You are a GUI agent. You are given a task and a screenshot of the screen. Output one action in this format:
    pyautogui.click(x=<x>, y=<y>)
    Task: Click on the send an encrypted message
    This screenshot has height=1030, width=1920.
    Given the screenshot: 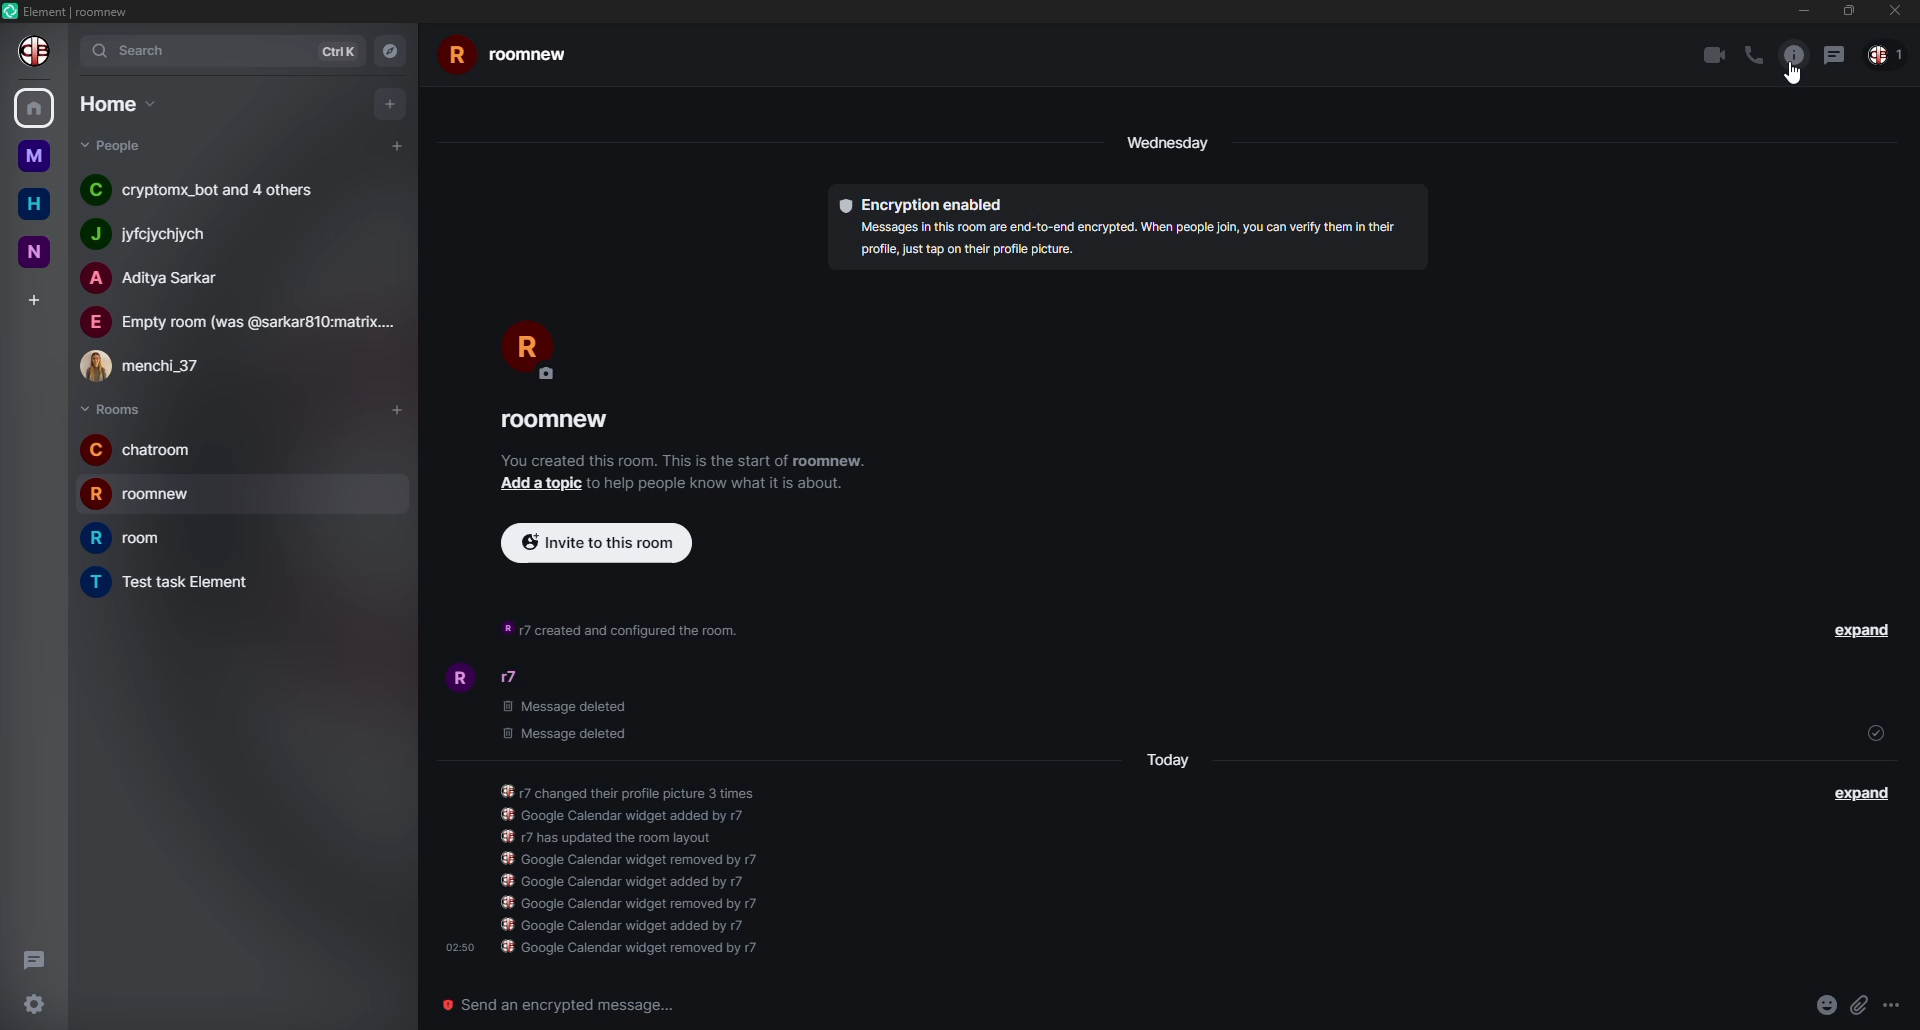 What is the action you would take?
    pyautogui.click(x=564, y=1007)
    